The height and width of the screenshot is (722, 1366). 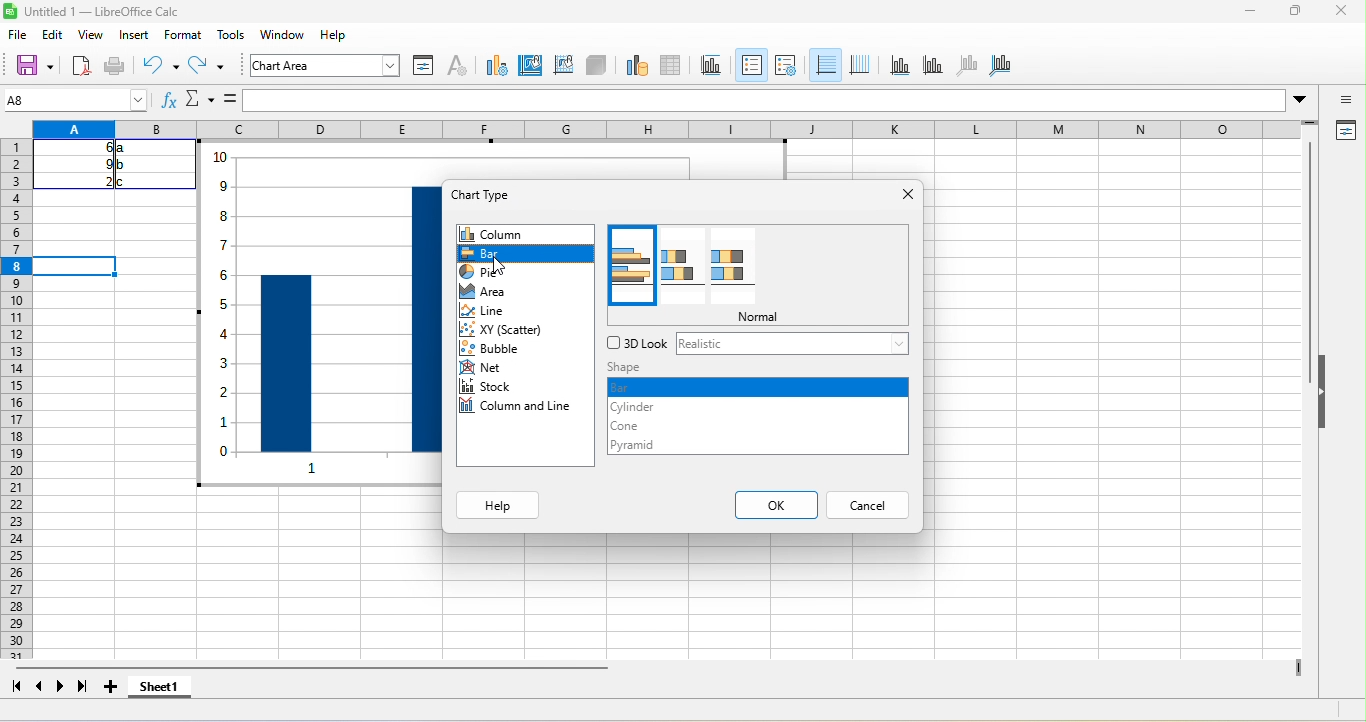 I want to click on column, so click(x=525, y=235).